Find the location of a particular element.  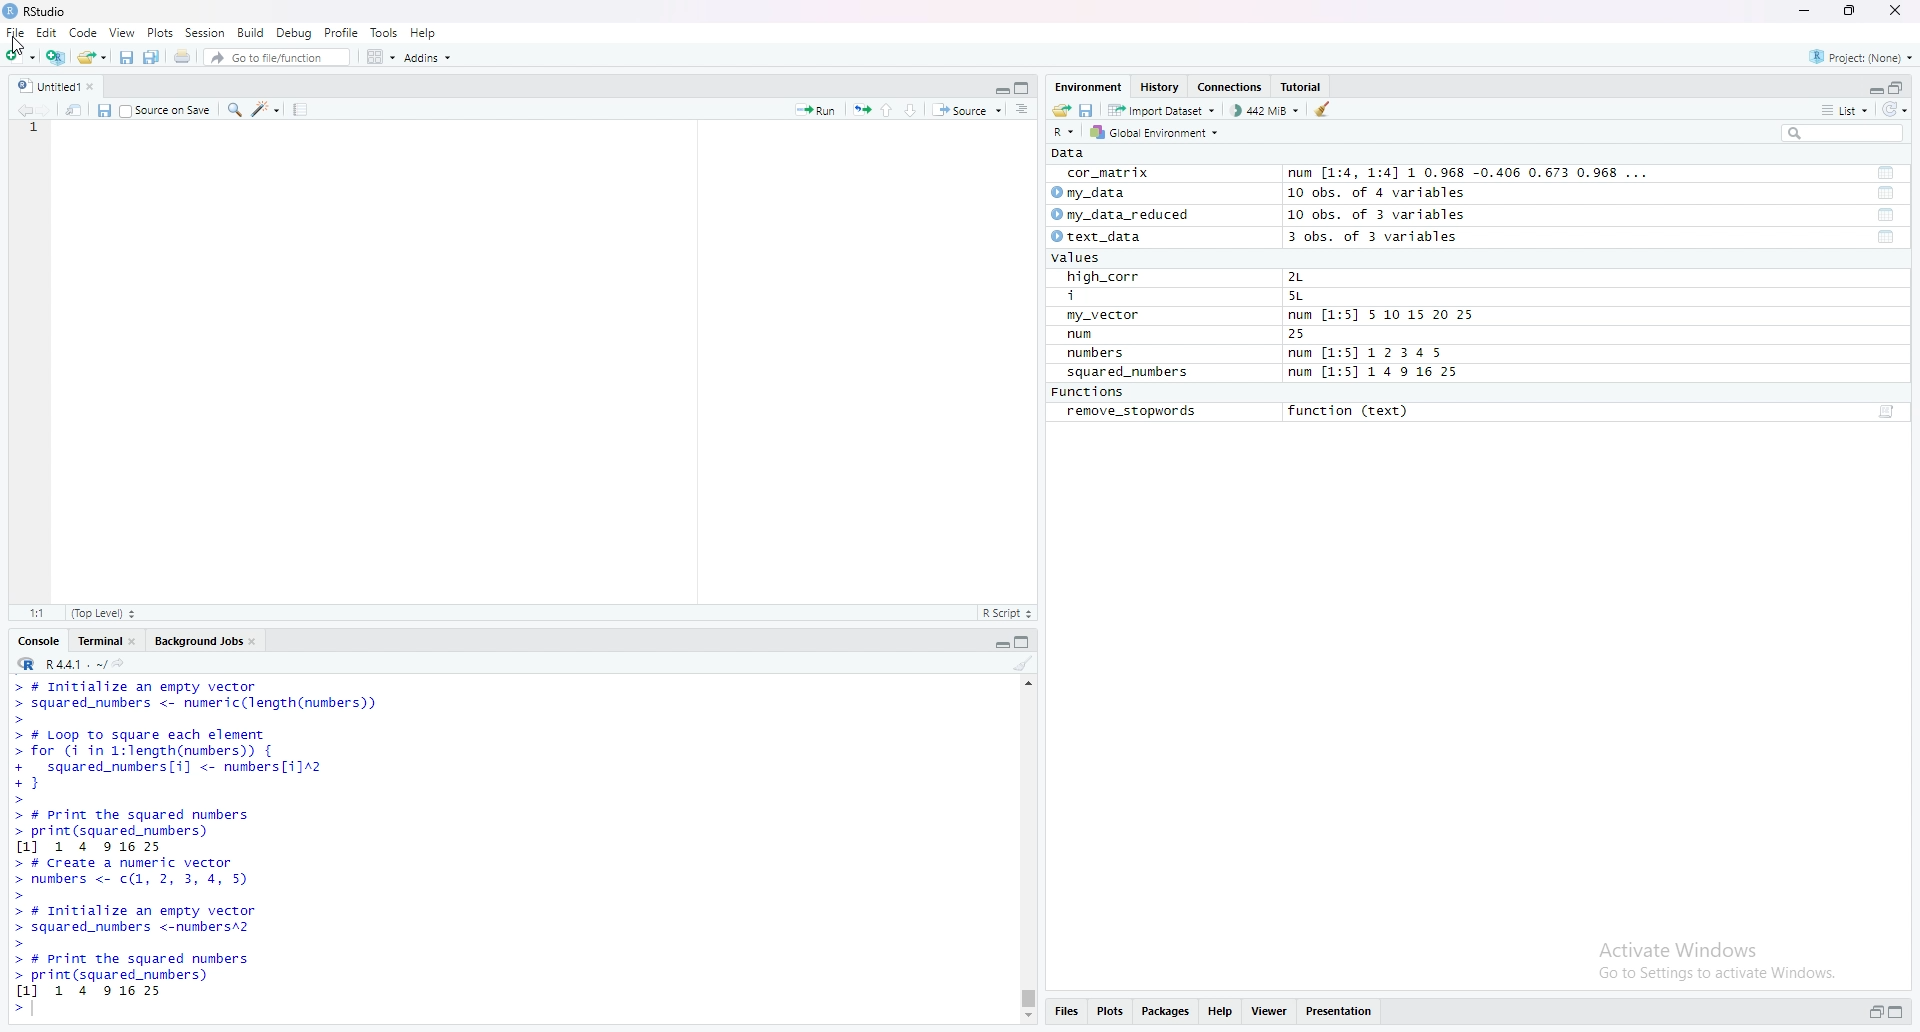

Project none is located at coordinates (1862, 55).